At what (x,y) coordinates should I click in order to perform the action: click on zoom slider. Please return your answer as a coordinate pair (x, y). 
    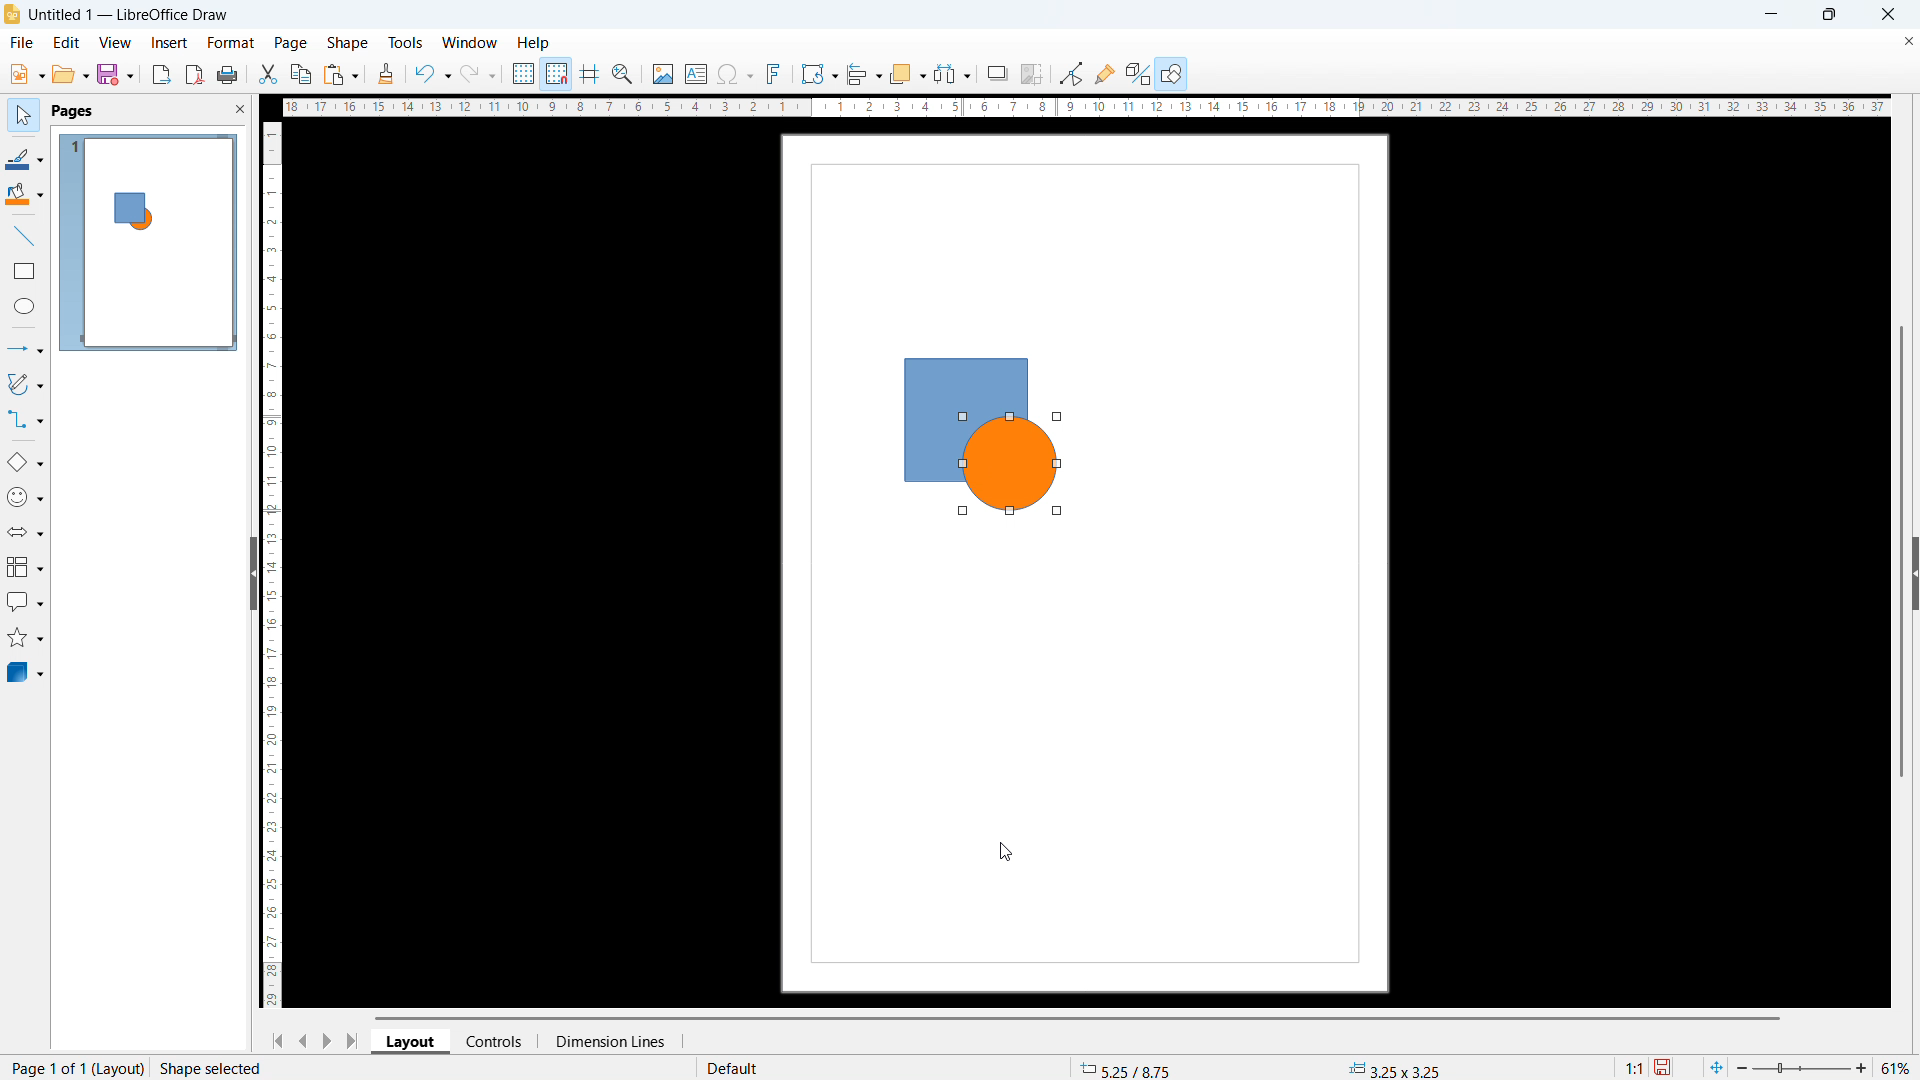
    Looking at the image, I should click on (1802, 1067).